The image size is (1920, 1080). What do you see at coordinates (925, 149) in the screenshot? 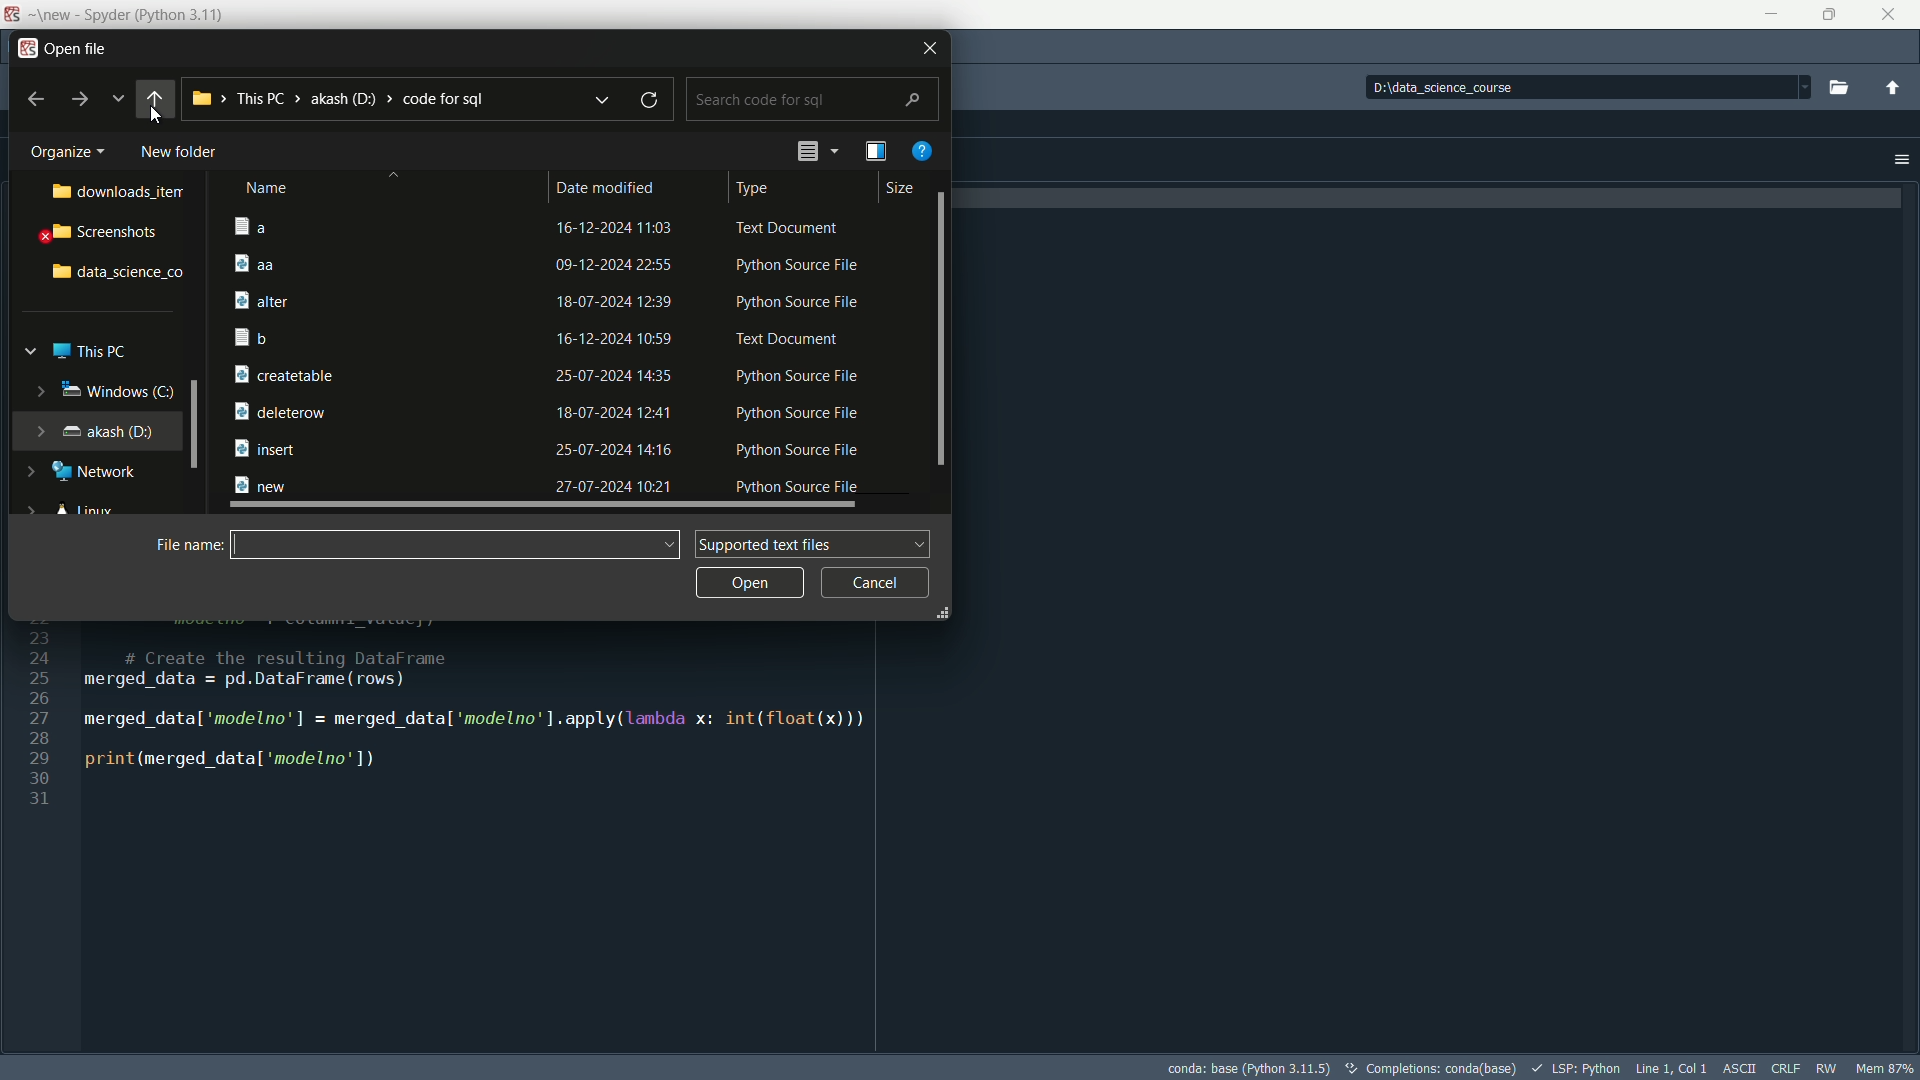
I see `get help` at bounding box center [925, 149].